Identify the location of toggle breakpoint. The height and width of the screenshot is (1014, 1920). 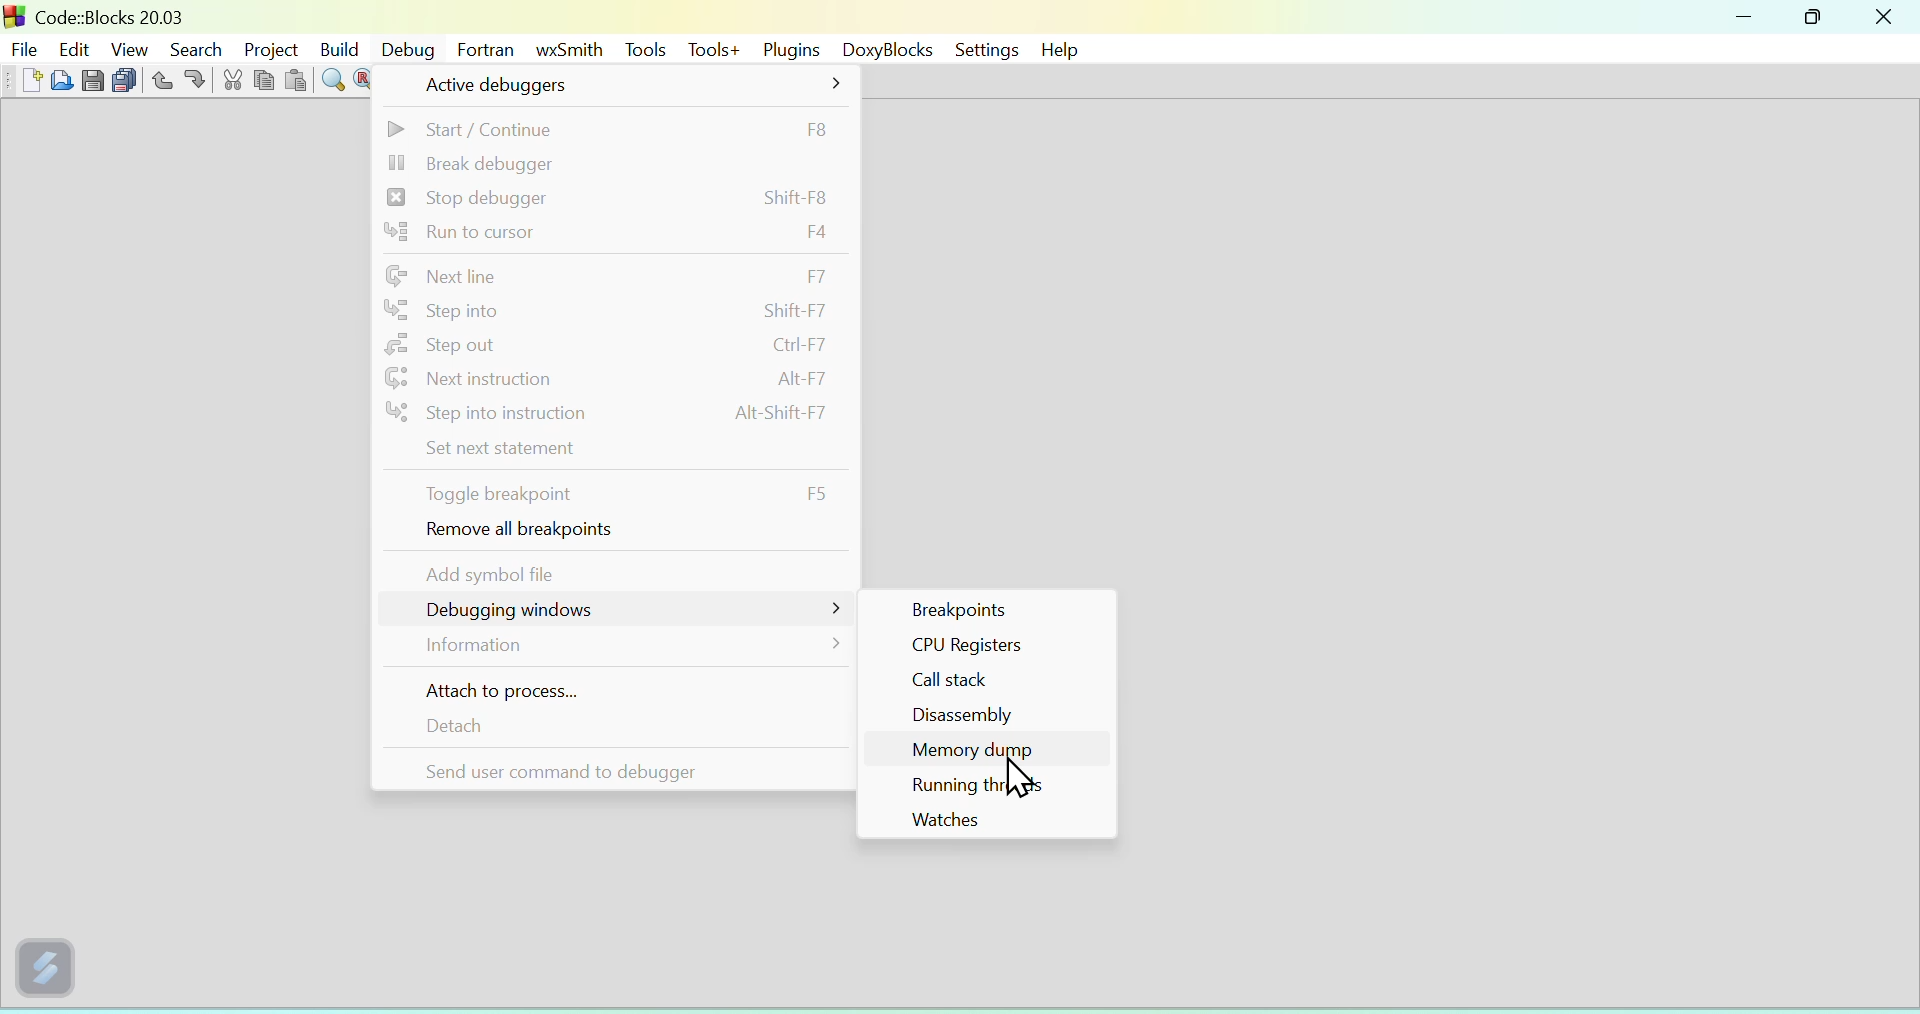
(610, 494).